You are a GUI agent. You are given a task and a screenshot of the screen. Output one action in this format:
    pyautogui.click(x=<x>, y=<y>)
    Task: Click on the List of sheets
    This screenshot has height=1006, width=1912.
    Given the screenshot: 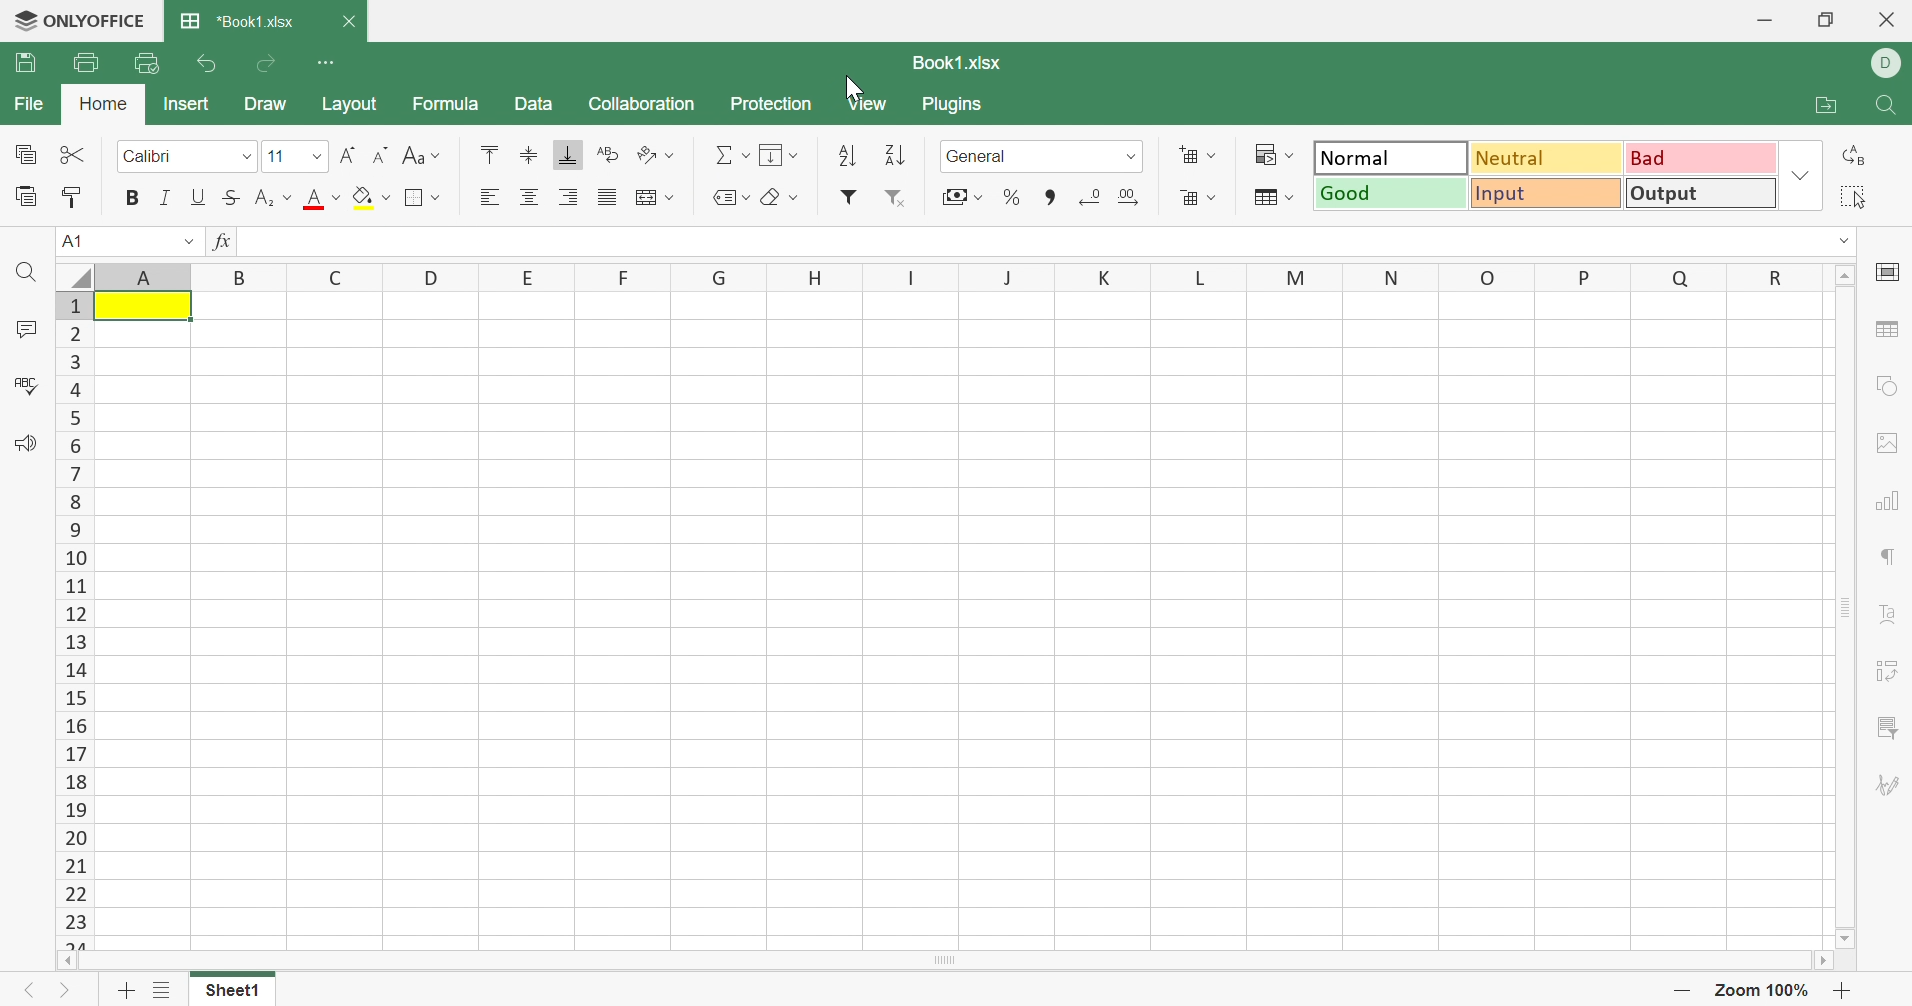 What is the action you would take?
    pyautogui.click(x=161, y=990)
    